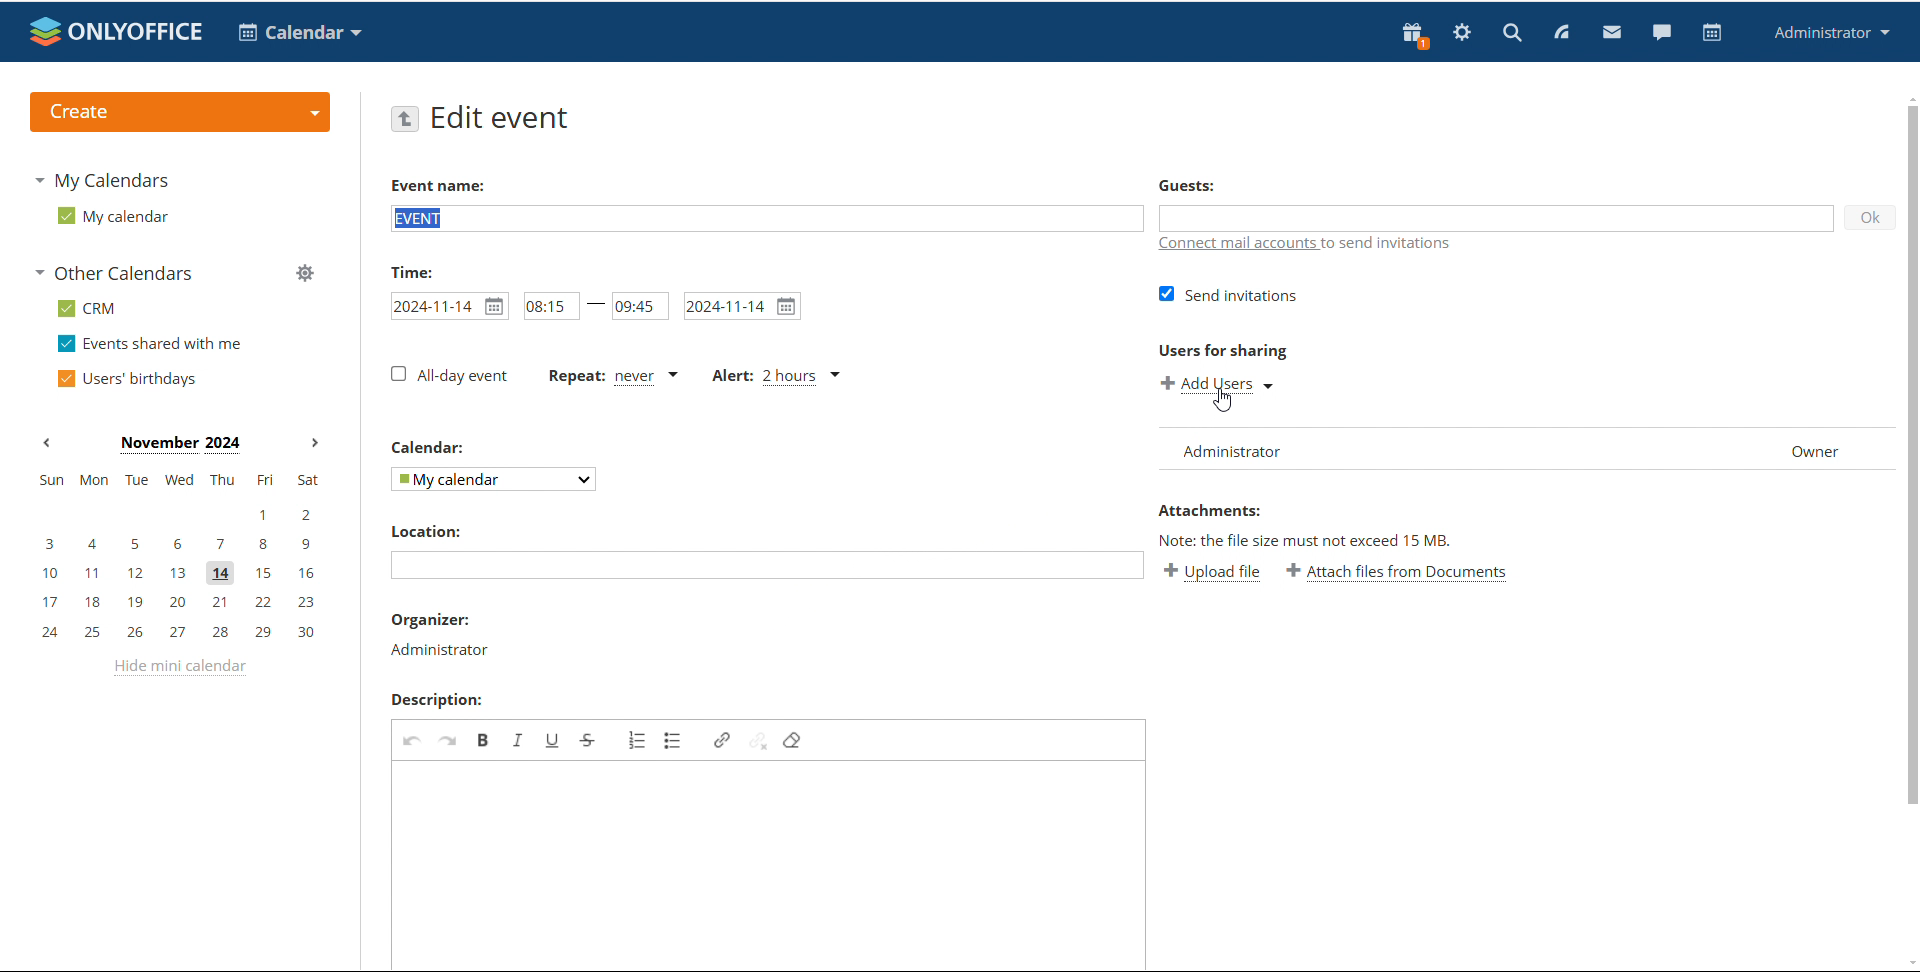 The image size is (1920, 972). I want to click on feed, so click(1560, 33).